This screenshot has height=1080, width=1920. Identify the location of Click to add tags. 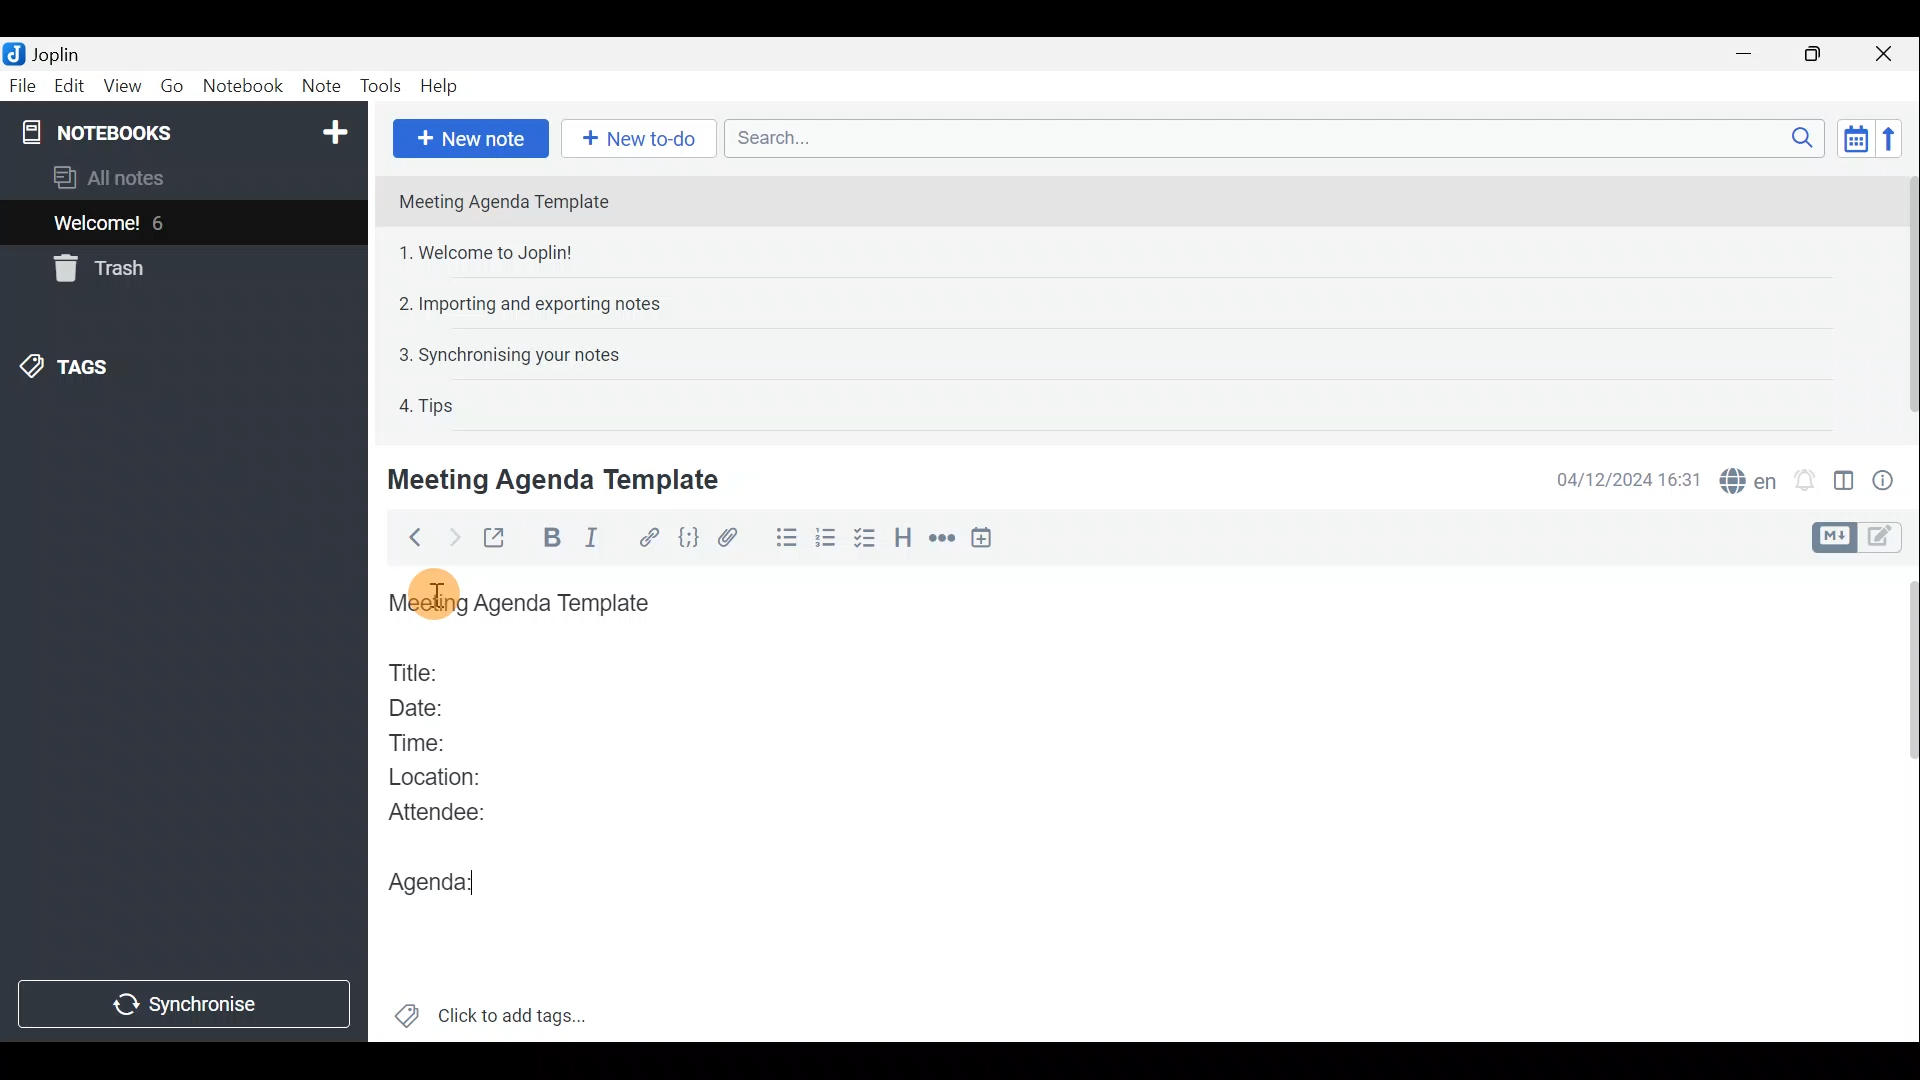
(518, 1011).